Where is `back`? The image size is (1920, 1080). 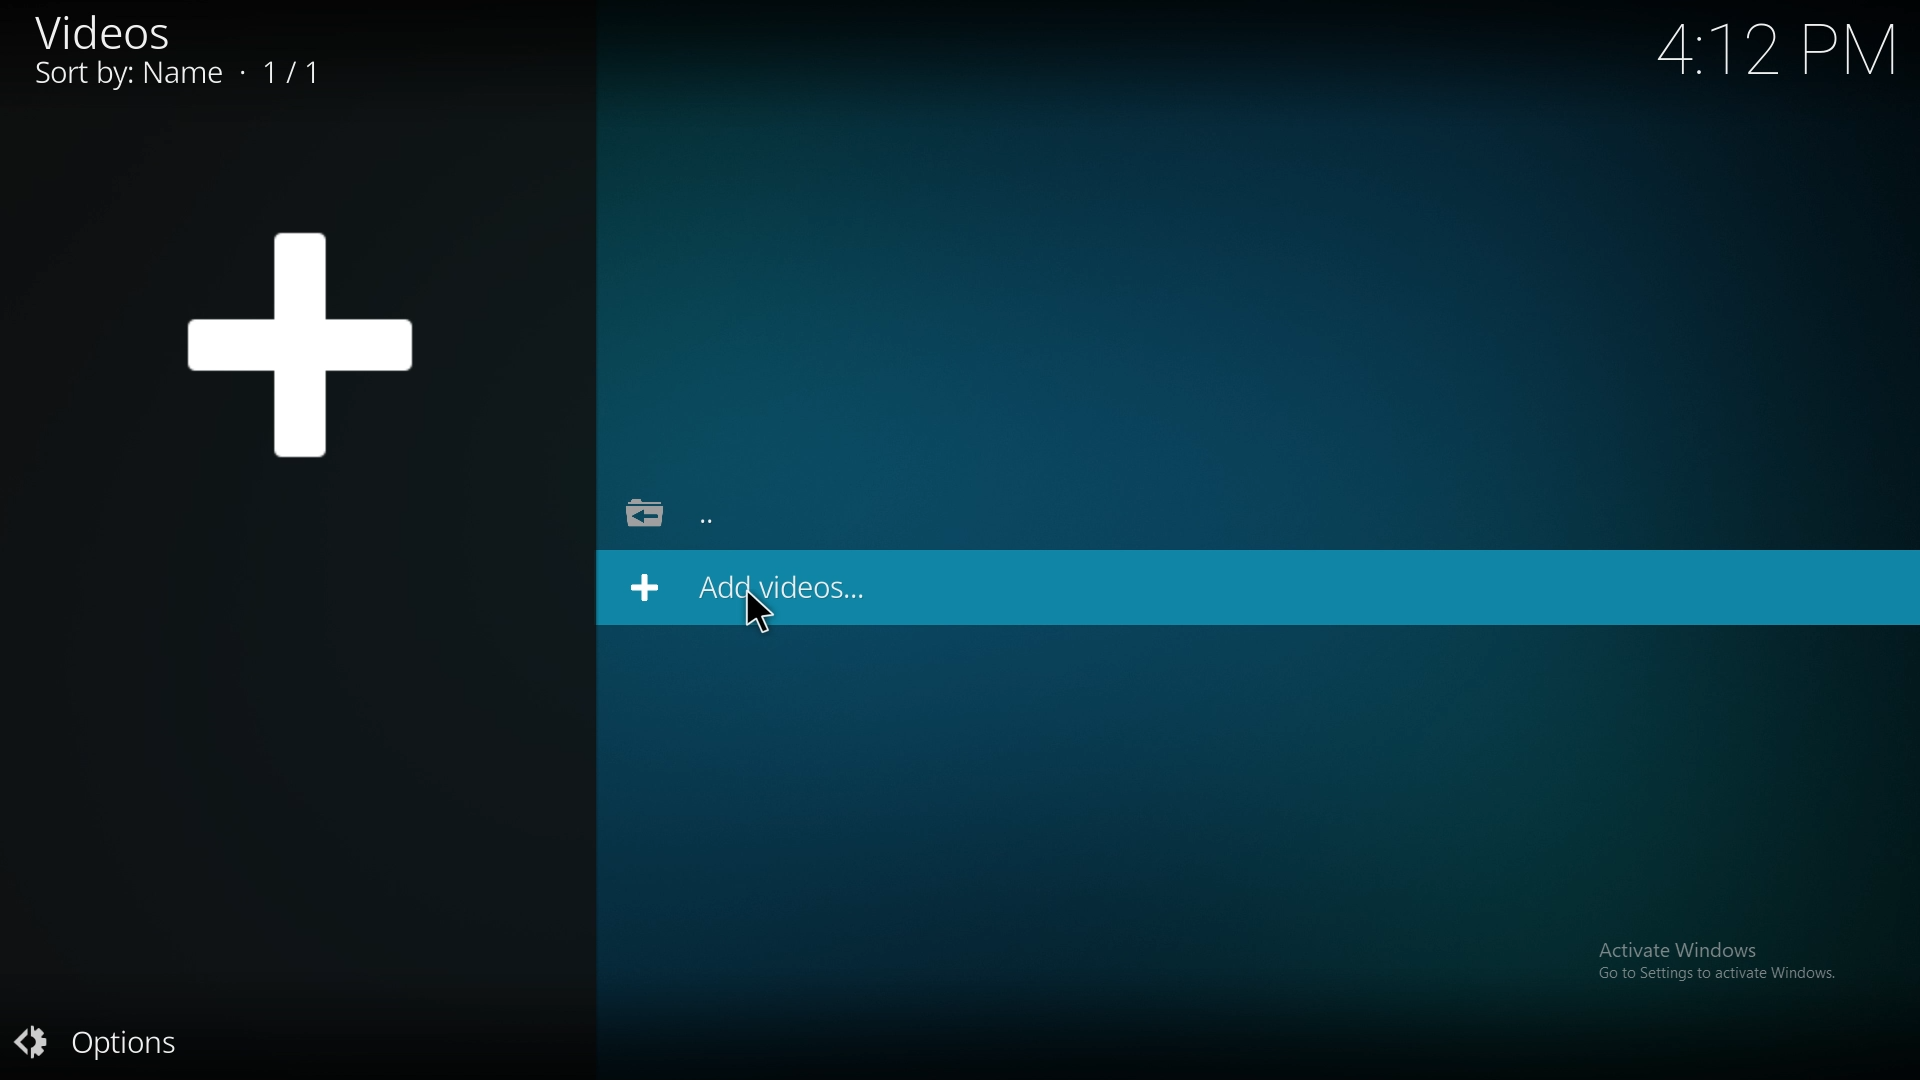
back is located at coordinates (692, 517).